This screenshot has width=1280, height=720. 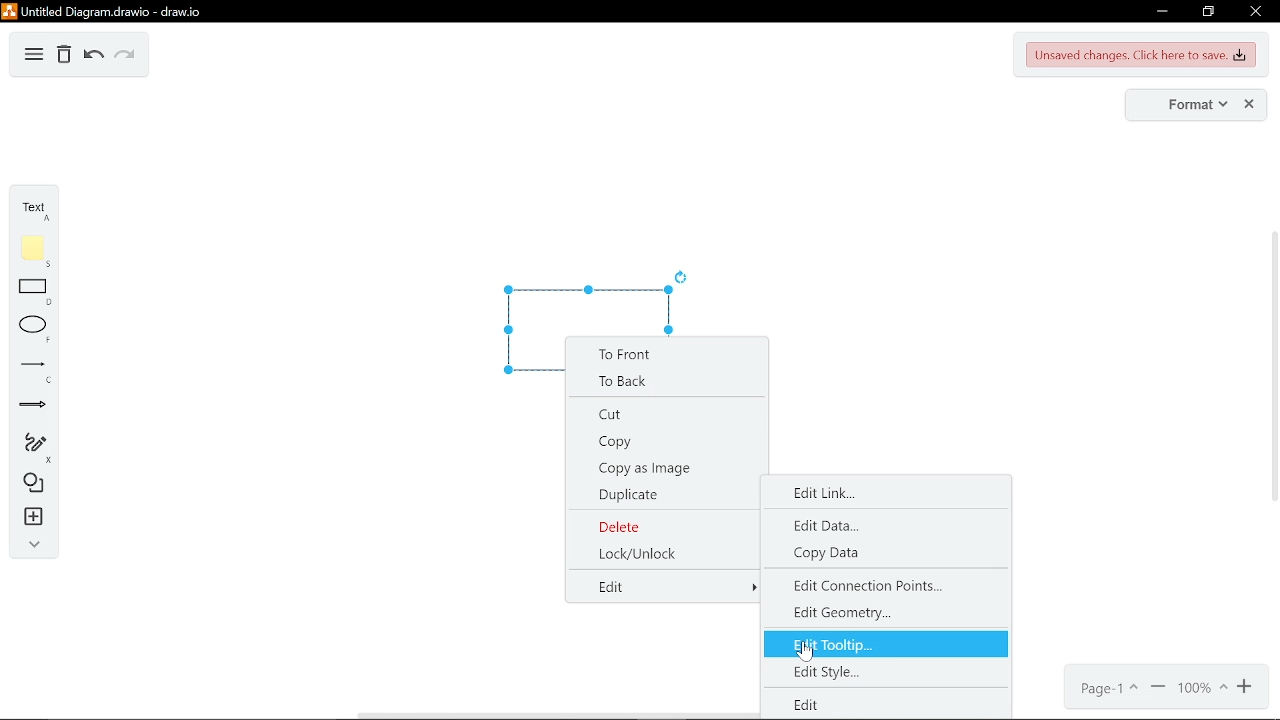 What do you see at coordinates (665, 382) in the screenshot?
I see `to back` at bounding box center [665, 382].